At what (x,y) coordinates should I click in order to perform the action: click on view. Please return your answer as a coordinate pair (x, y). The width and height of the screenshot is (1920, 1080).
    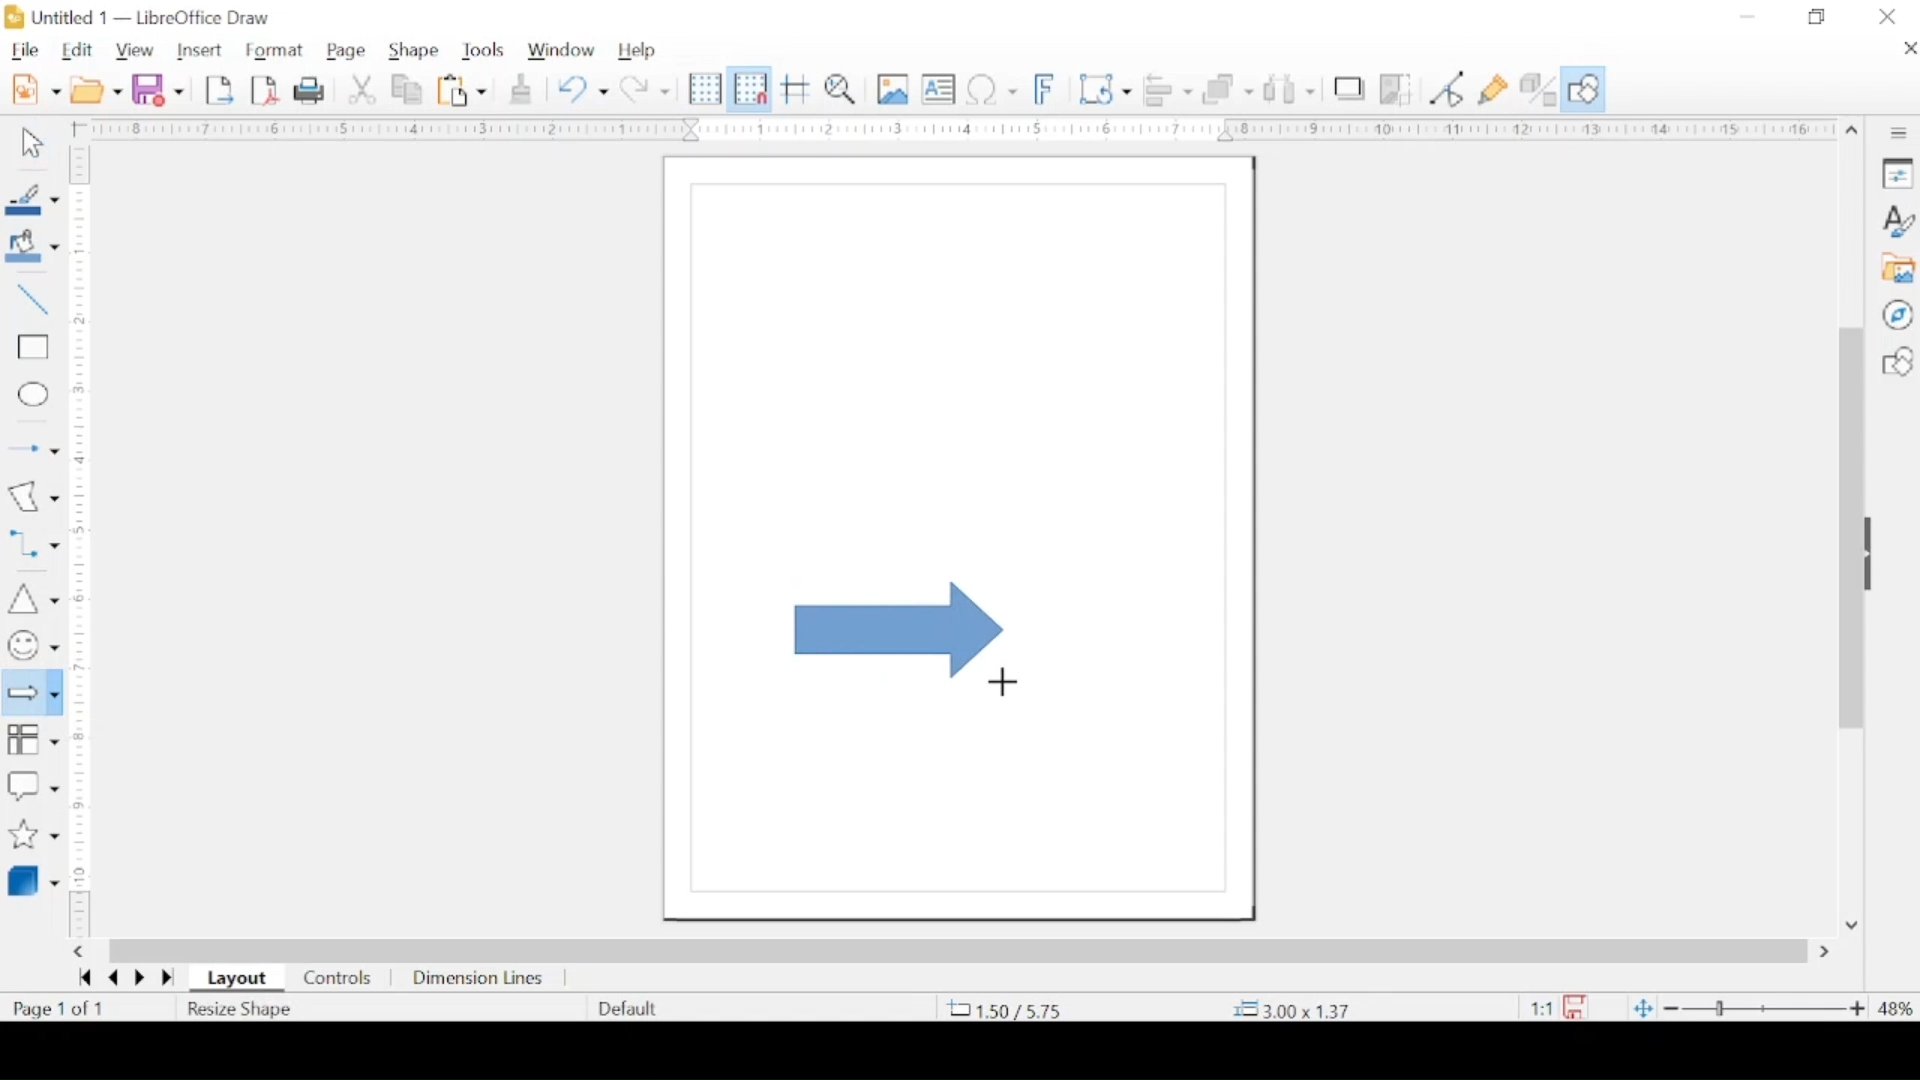
    Looking at the image, I should click on (133, 51).